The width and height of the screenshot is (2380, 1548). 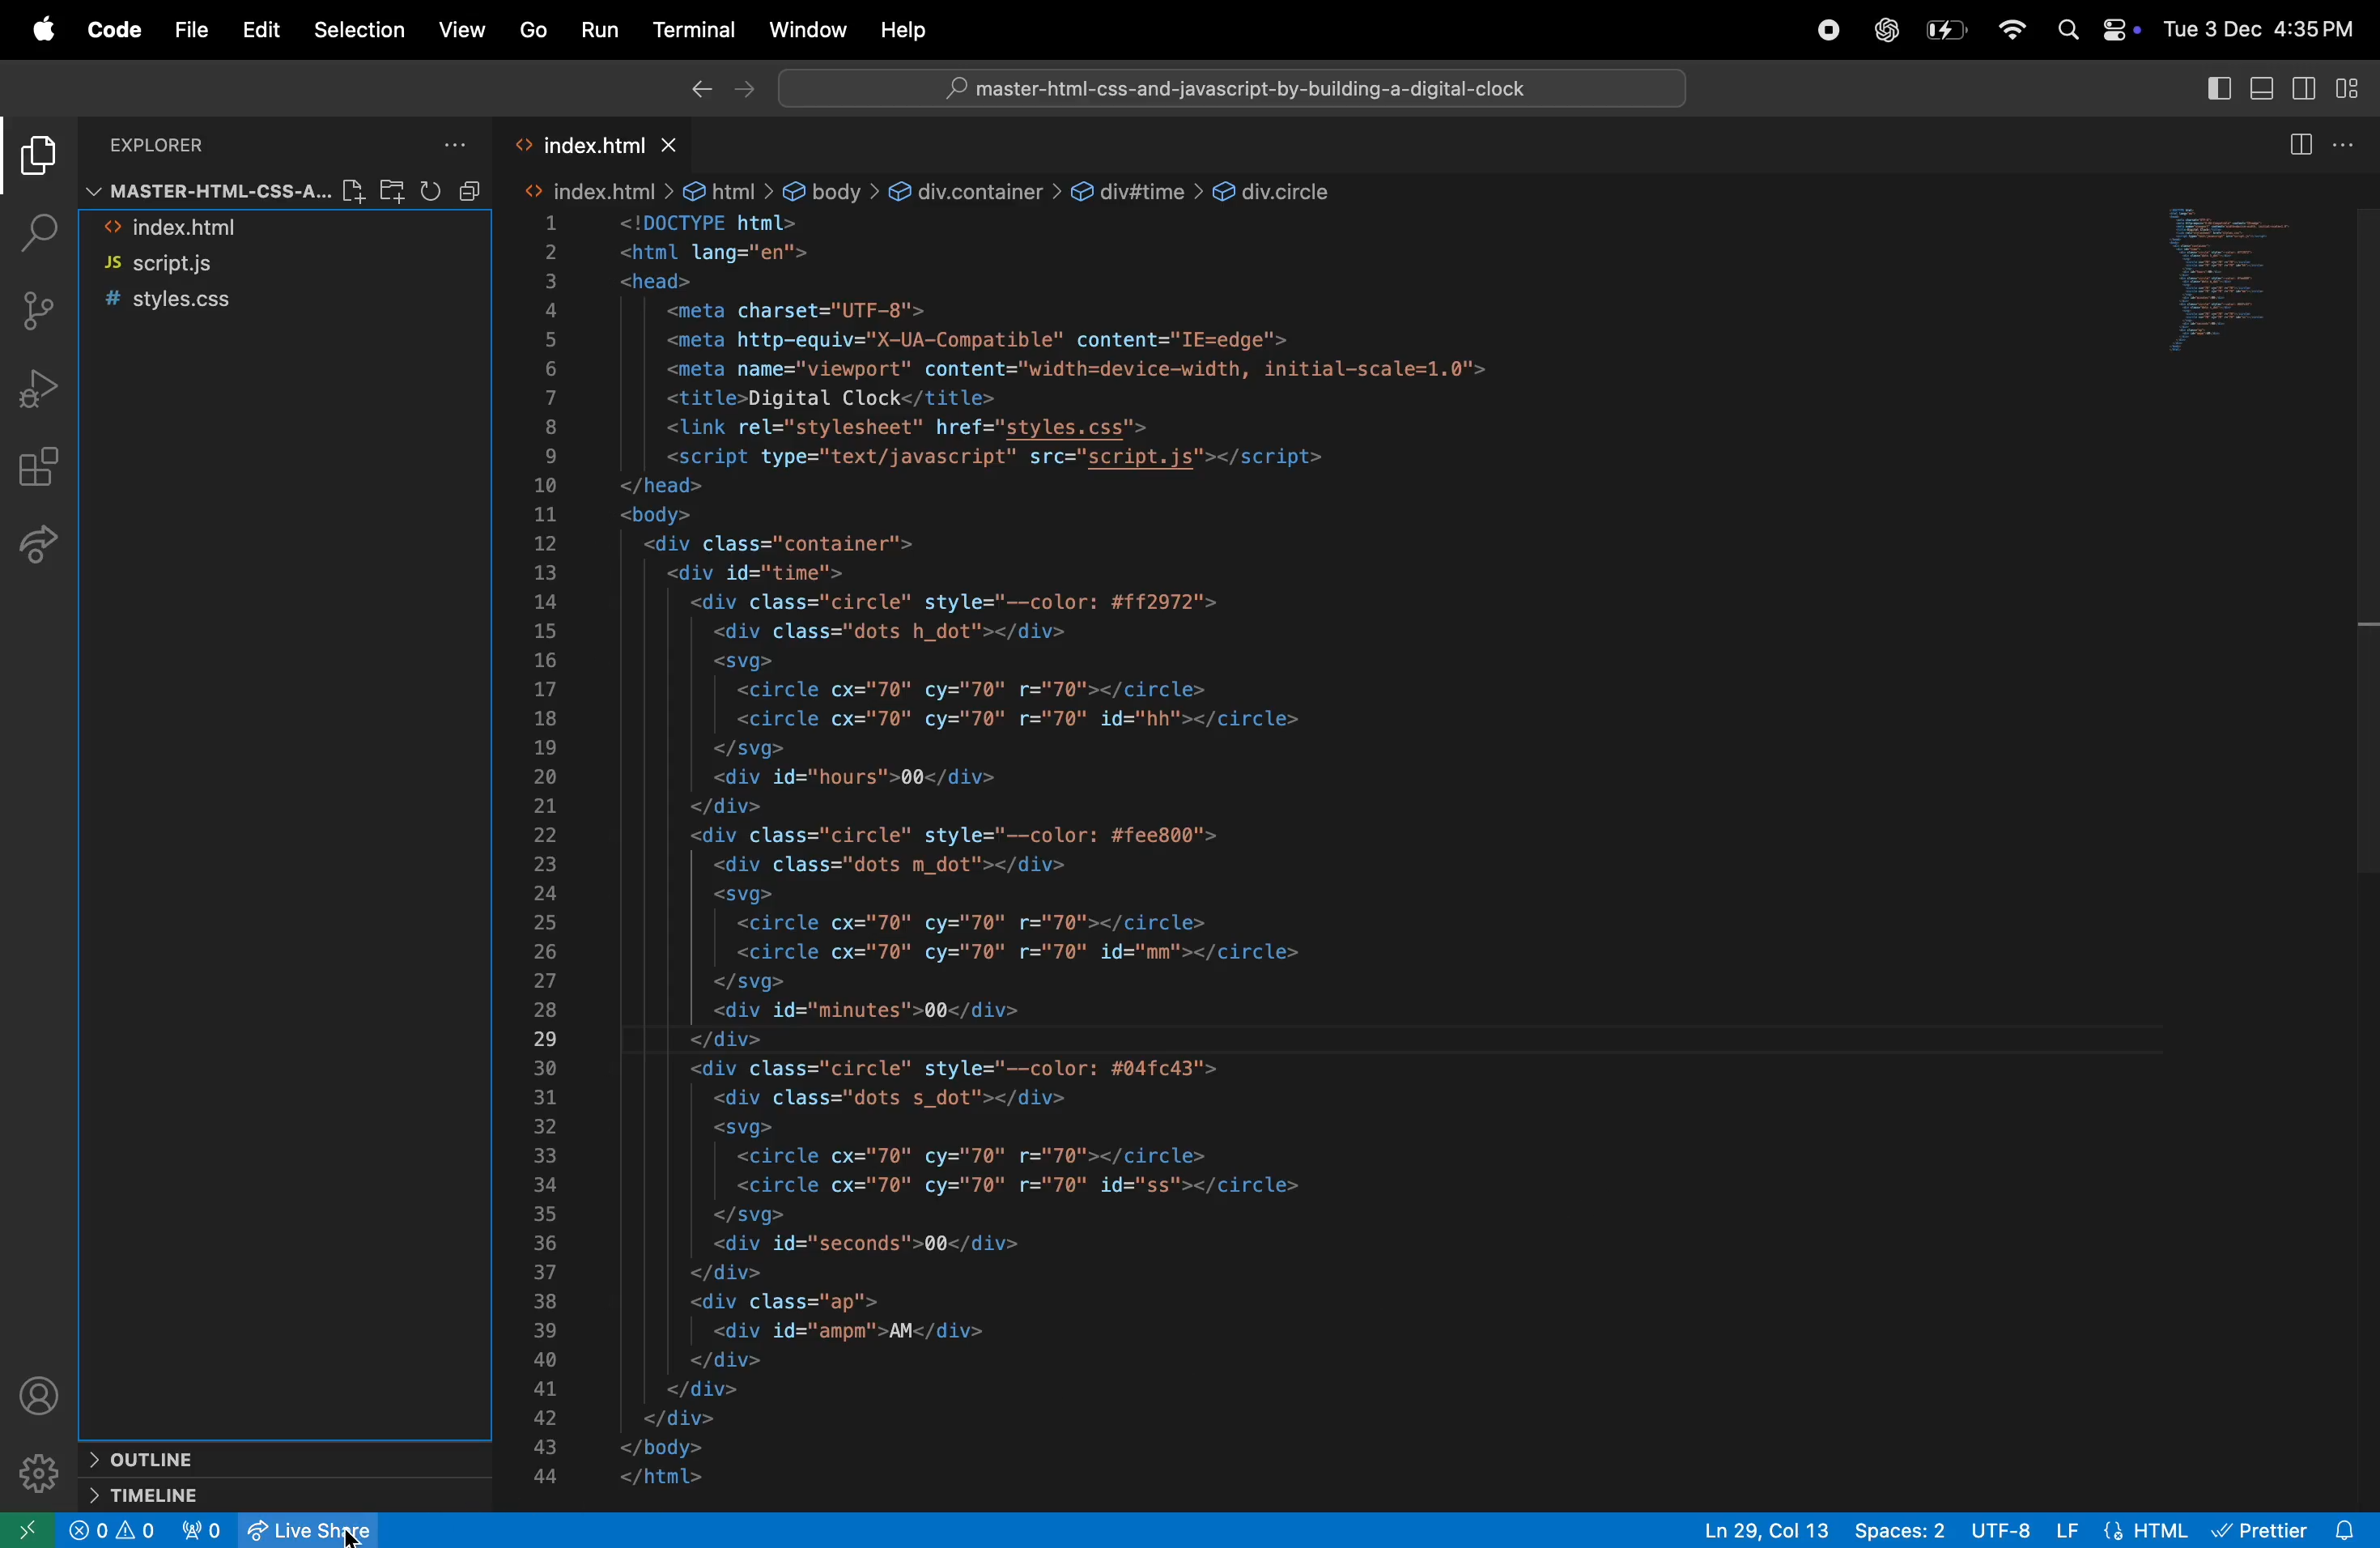 What do you see at coordinates (38, 232) in the screenshot?
I see `search` at bounding box center [38, 232].